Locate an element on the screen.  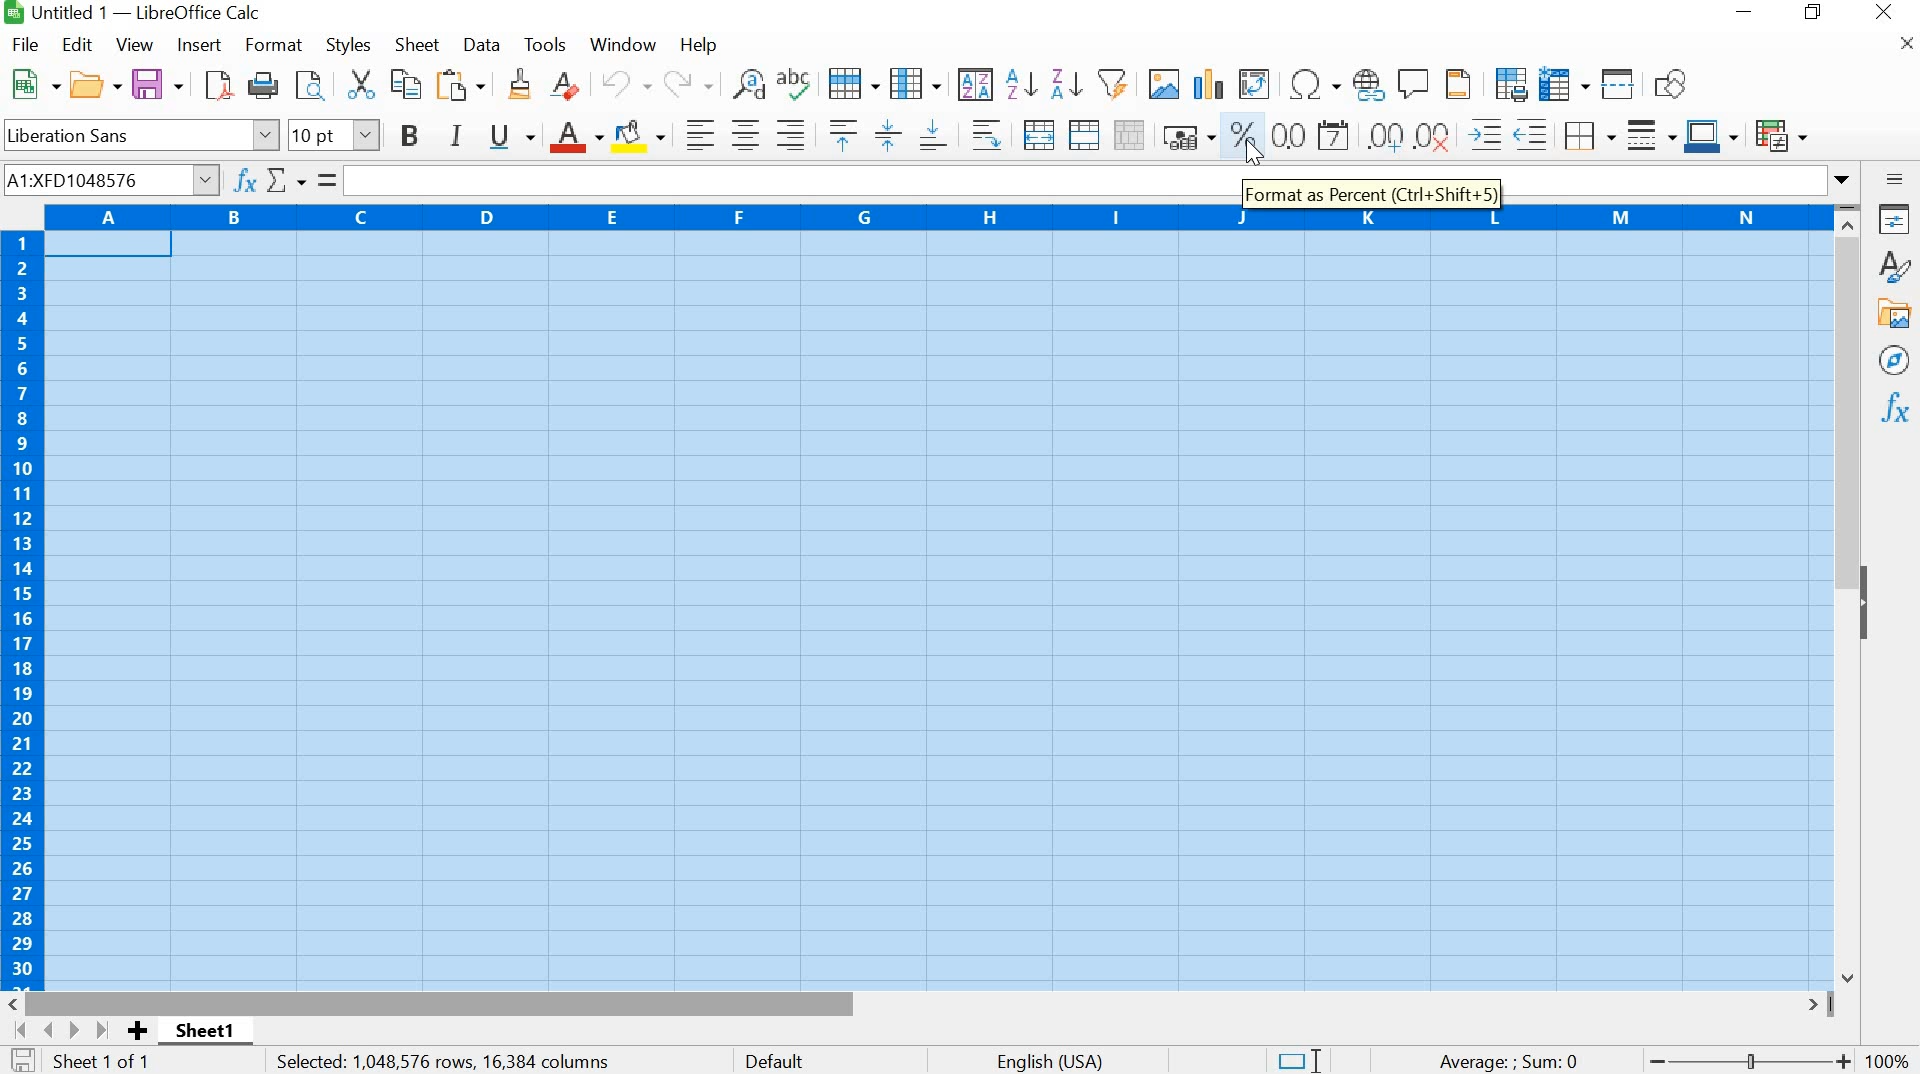
Selected: 1,048,576 rows, 16,384 columns is located at coordinates (444, 1061).